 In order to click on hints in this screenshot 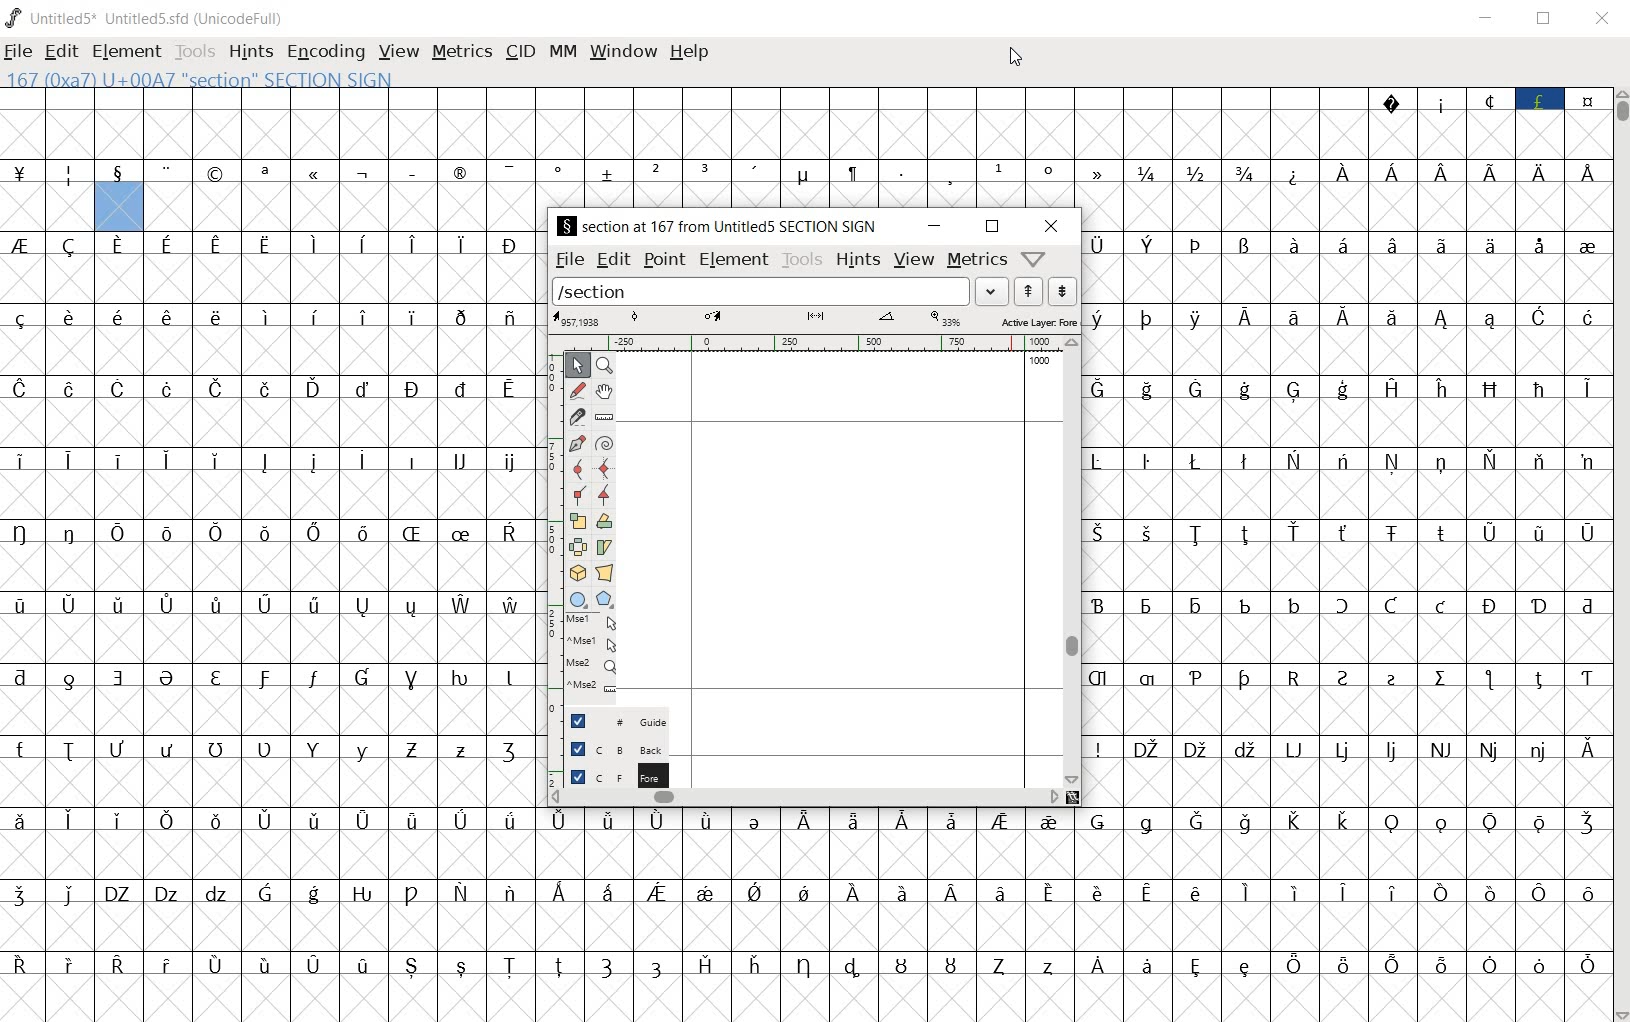, I will do `click(860, 261)`.